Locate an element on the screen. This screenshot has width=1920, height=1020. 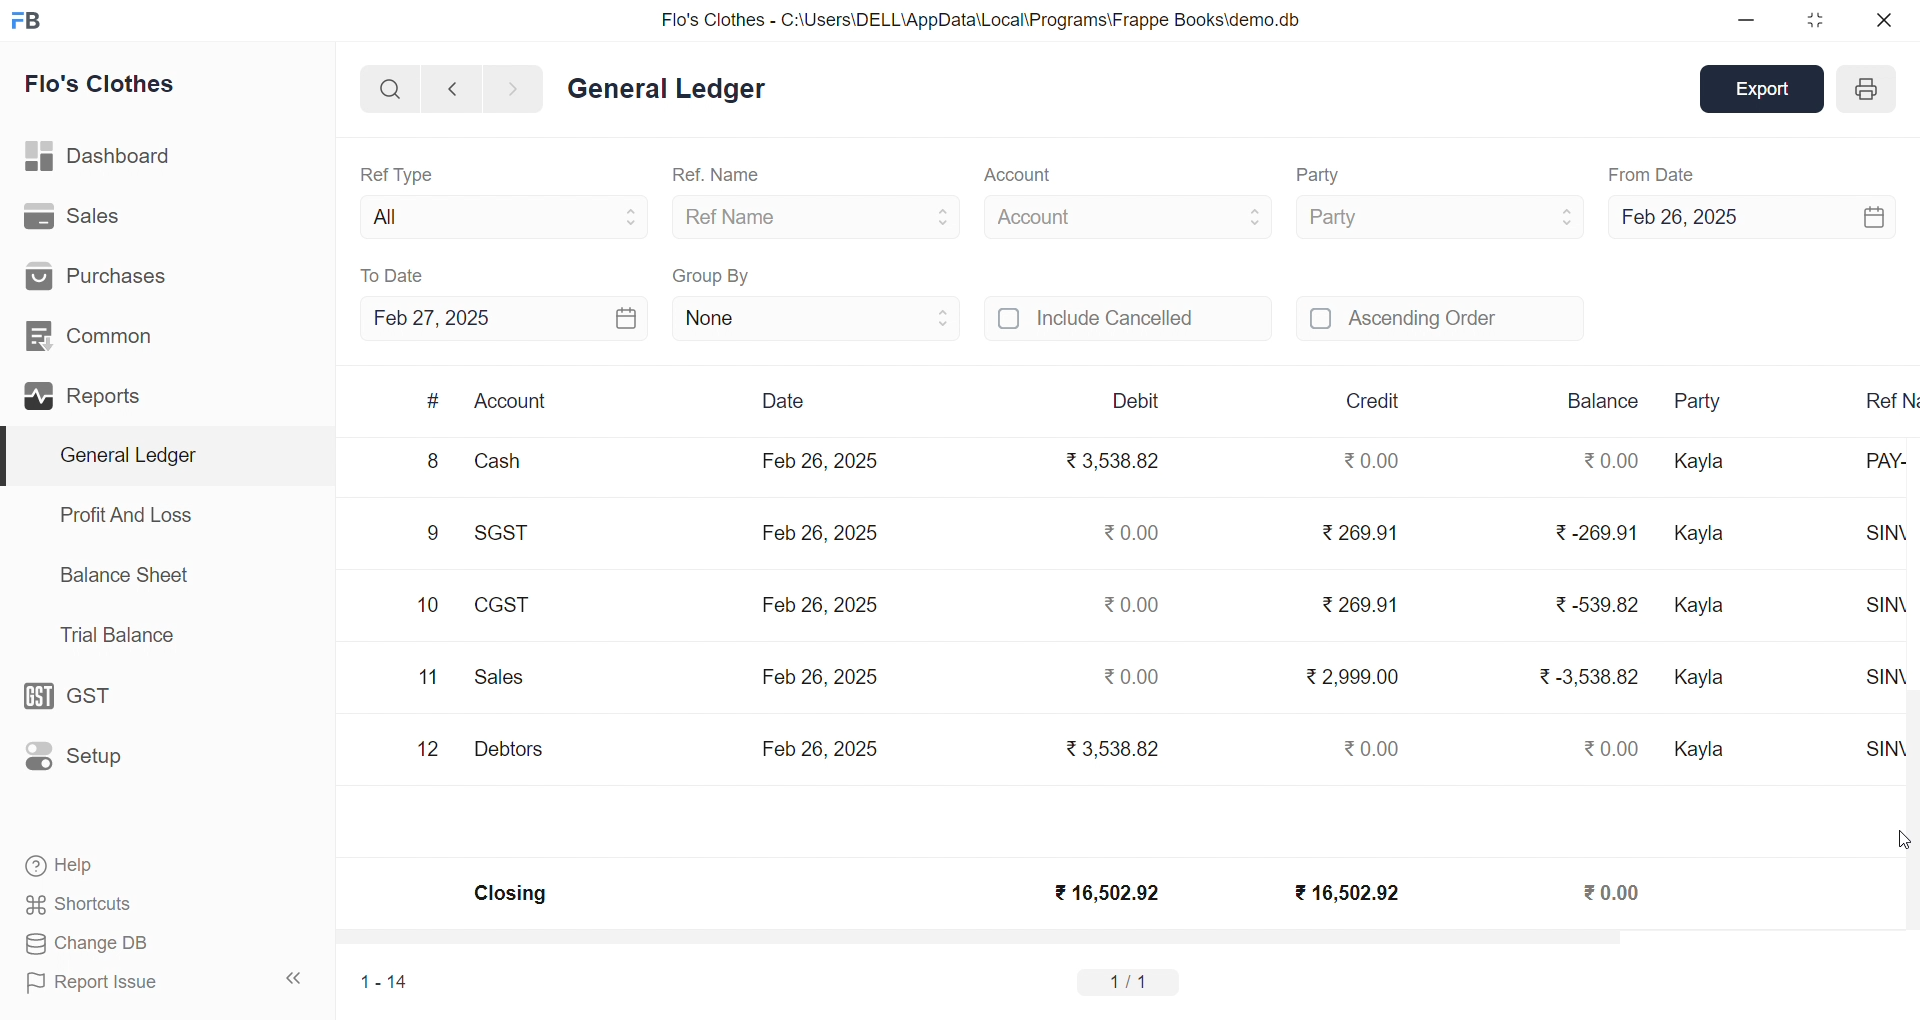
Feb 27, 2025 is located at coordinates (504, 318).